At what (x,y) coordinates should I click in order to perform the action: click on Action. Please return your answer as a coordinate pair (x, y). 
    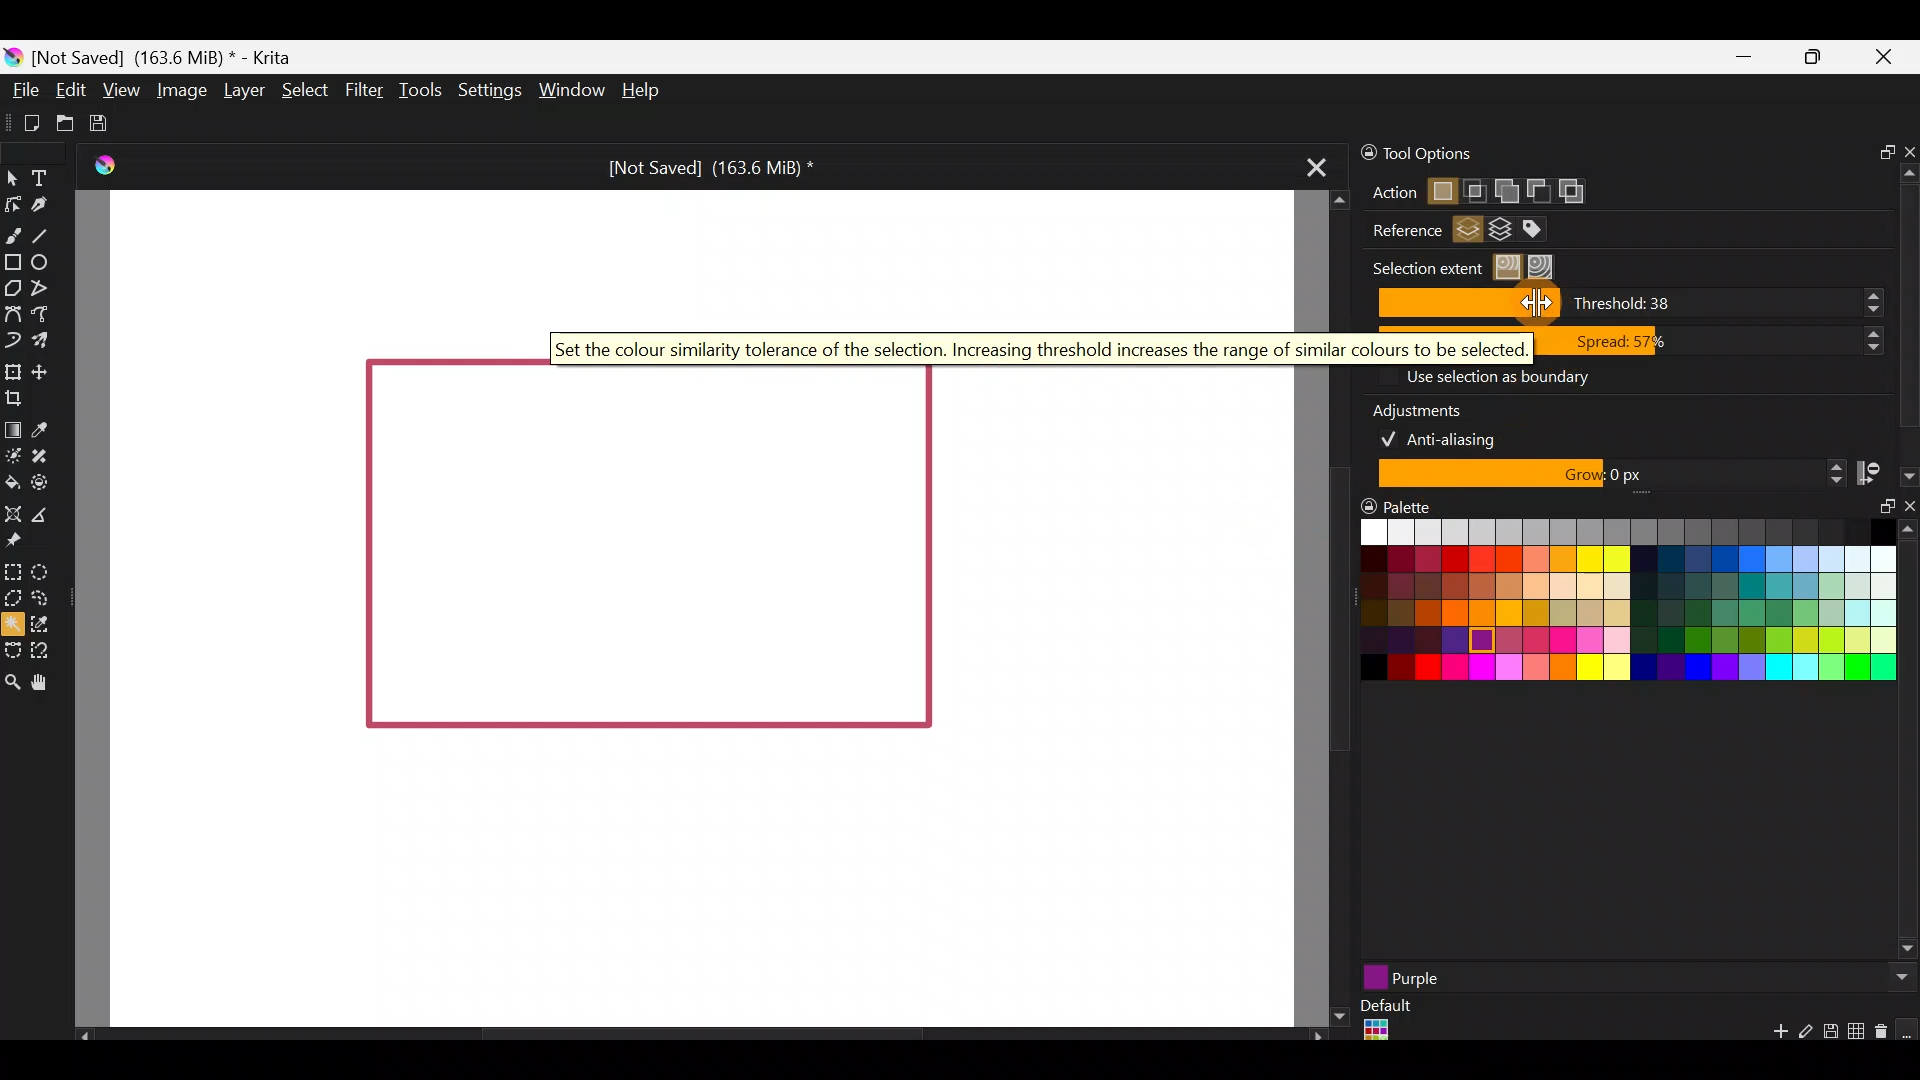
    Looking at the image, I should click on (1385, 193).